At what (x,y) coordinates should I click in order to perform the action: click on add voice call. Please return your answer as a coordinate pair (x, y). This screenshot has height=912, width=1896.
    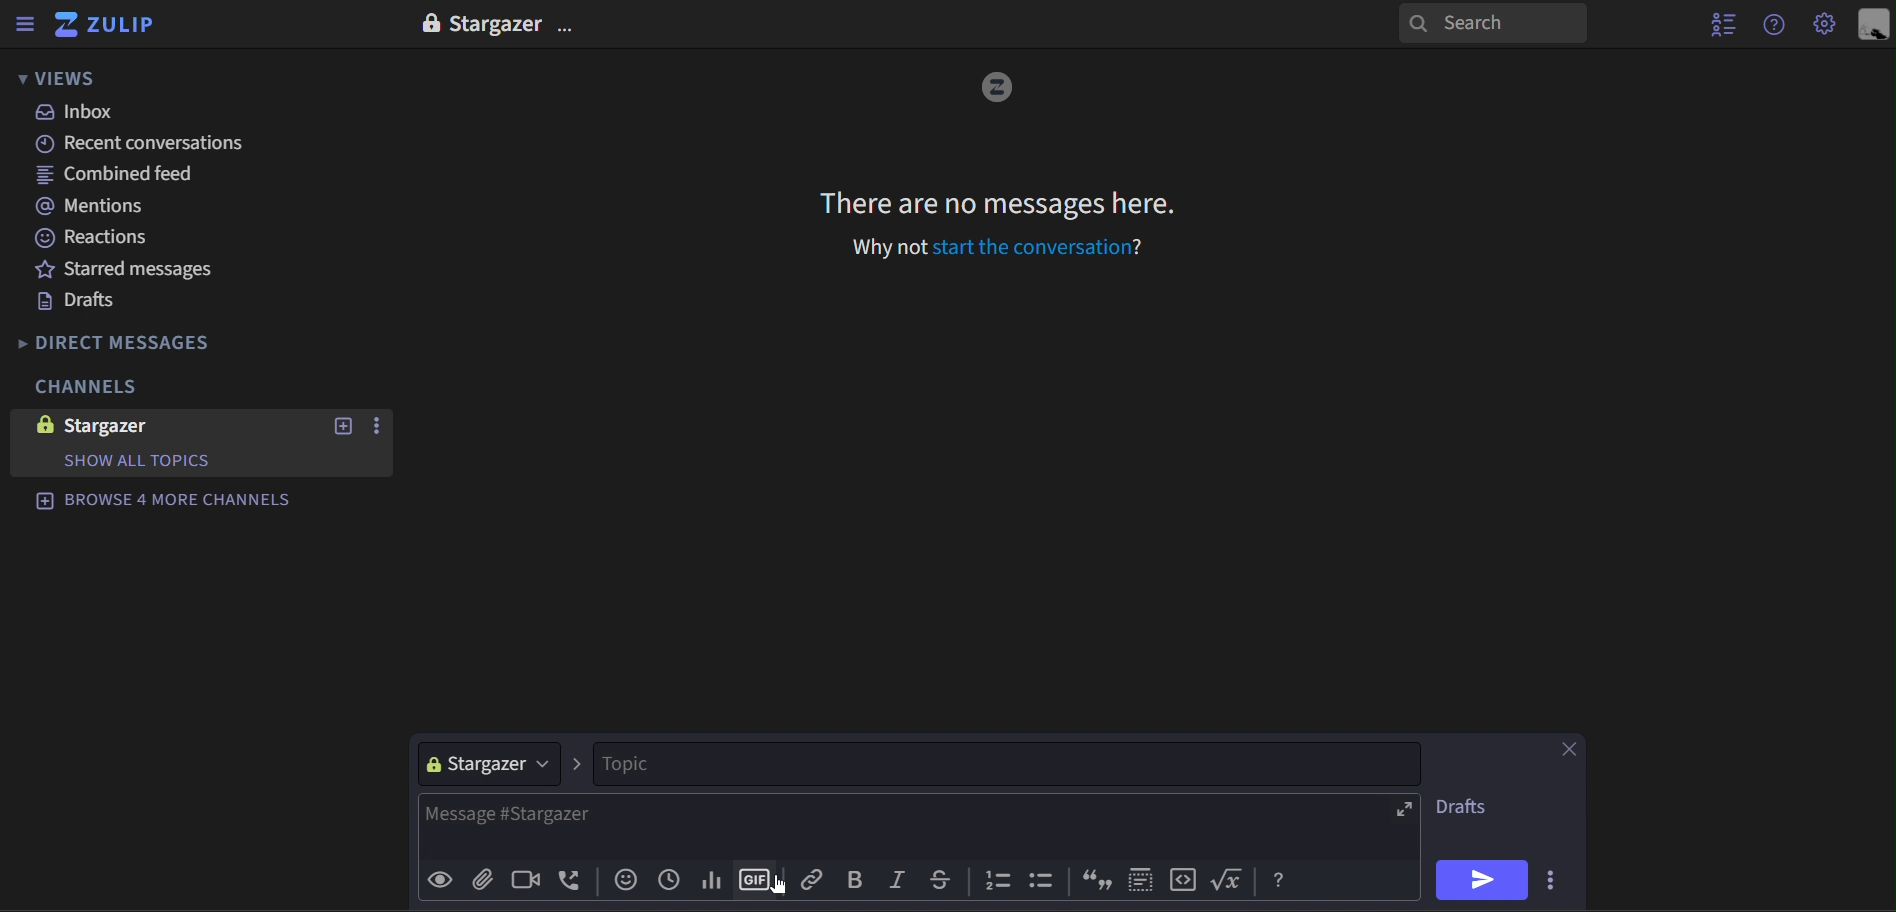
    Looking at the image, I should click on (578, 881).